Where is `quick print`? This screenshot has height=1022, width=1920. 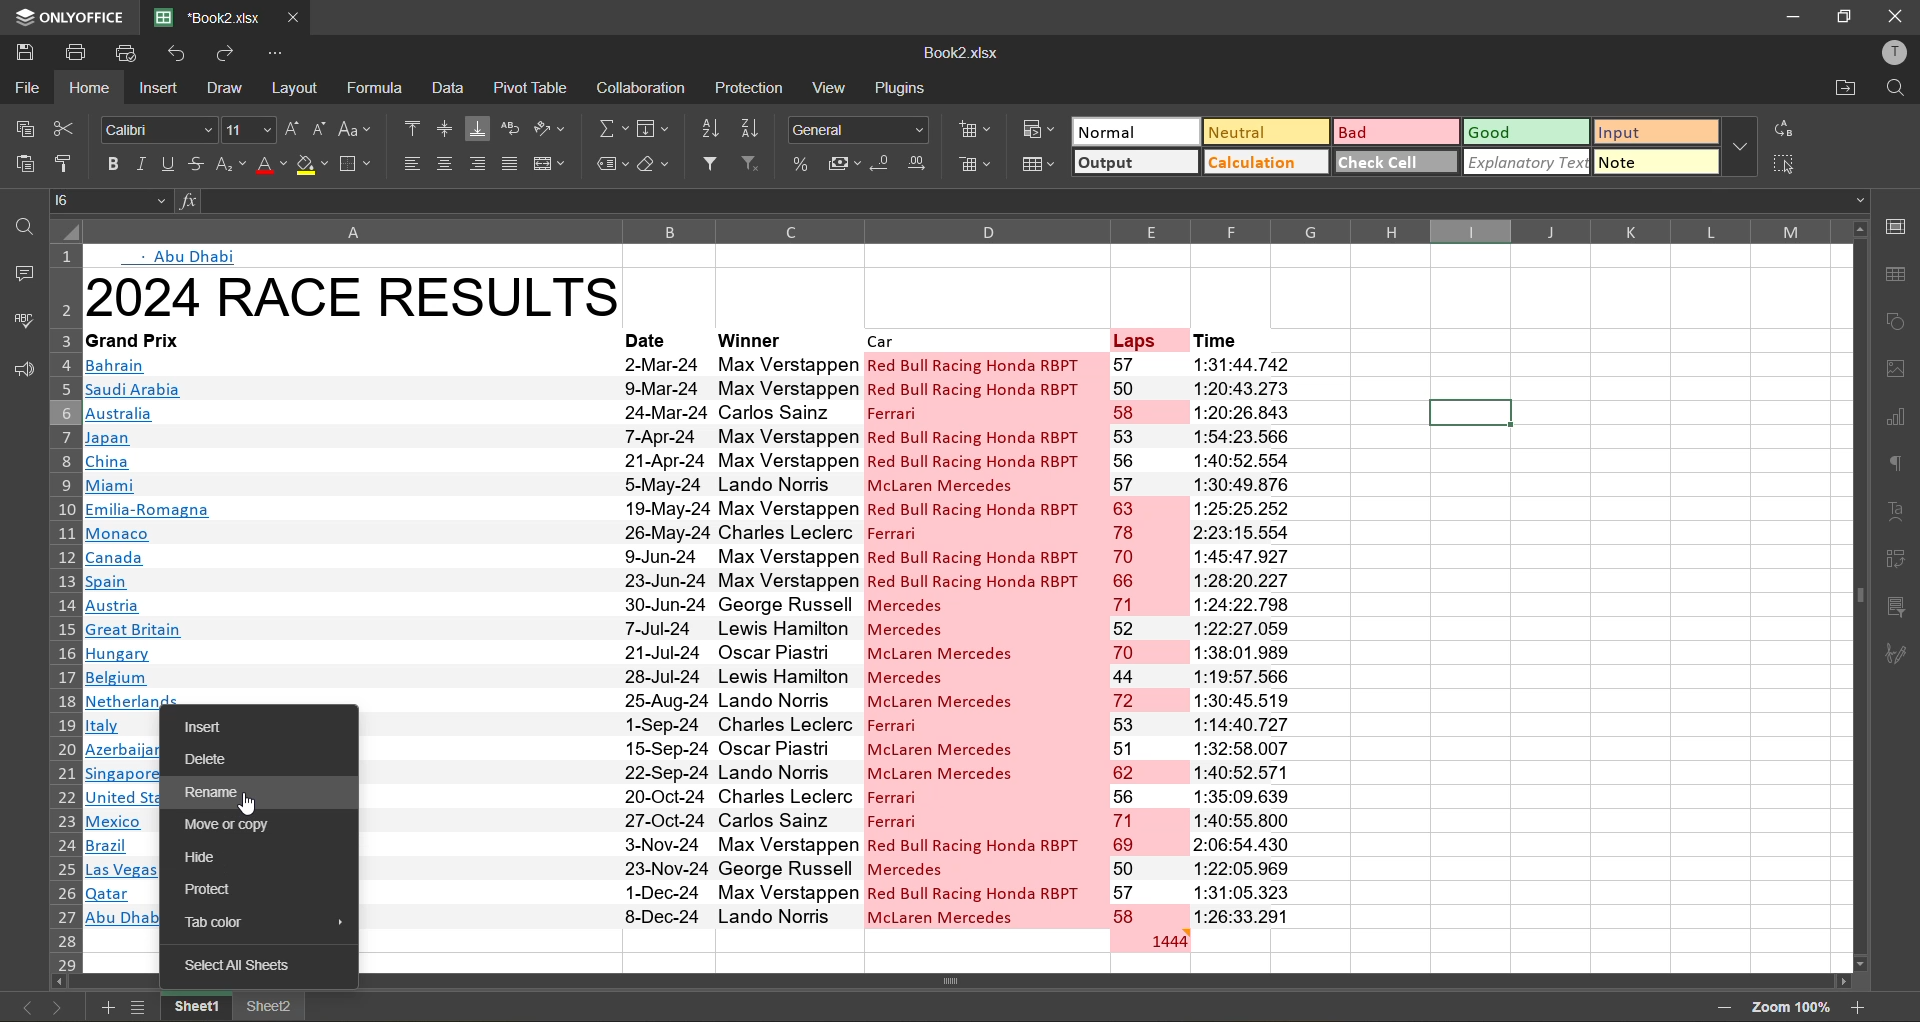
quick print is located at coordinates (132, 54).